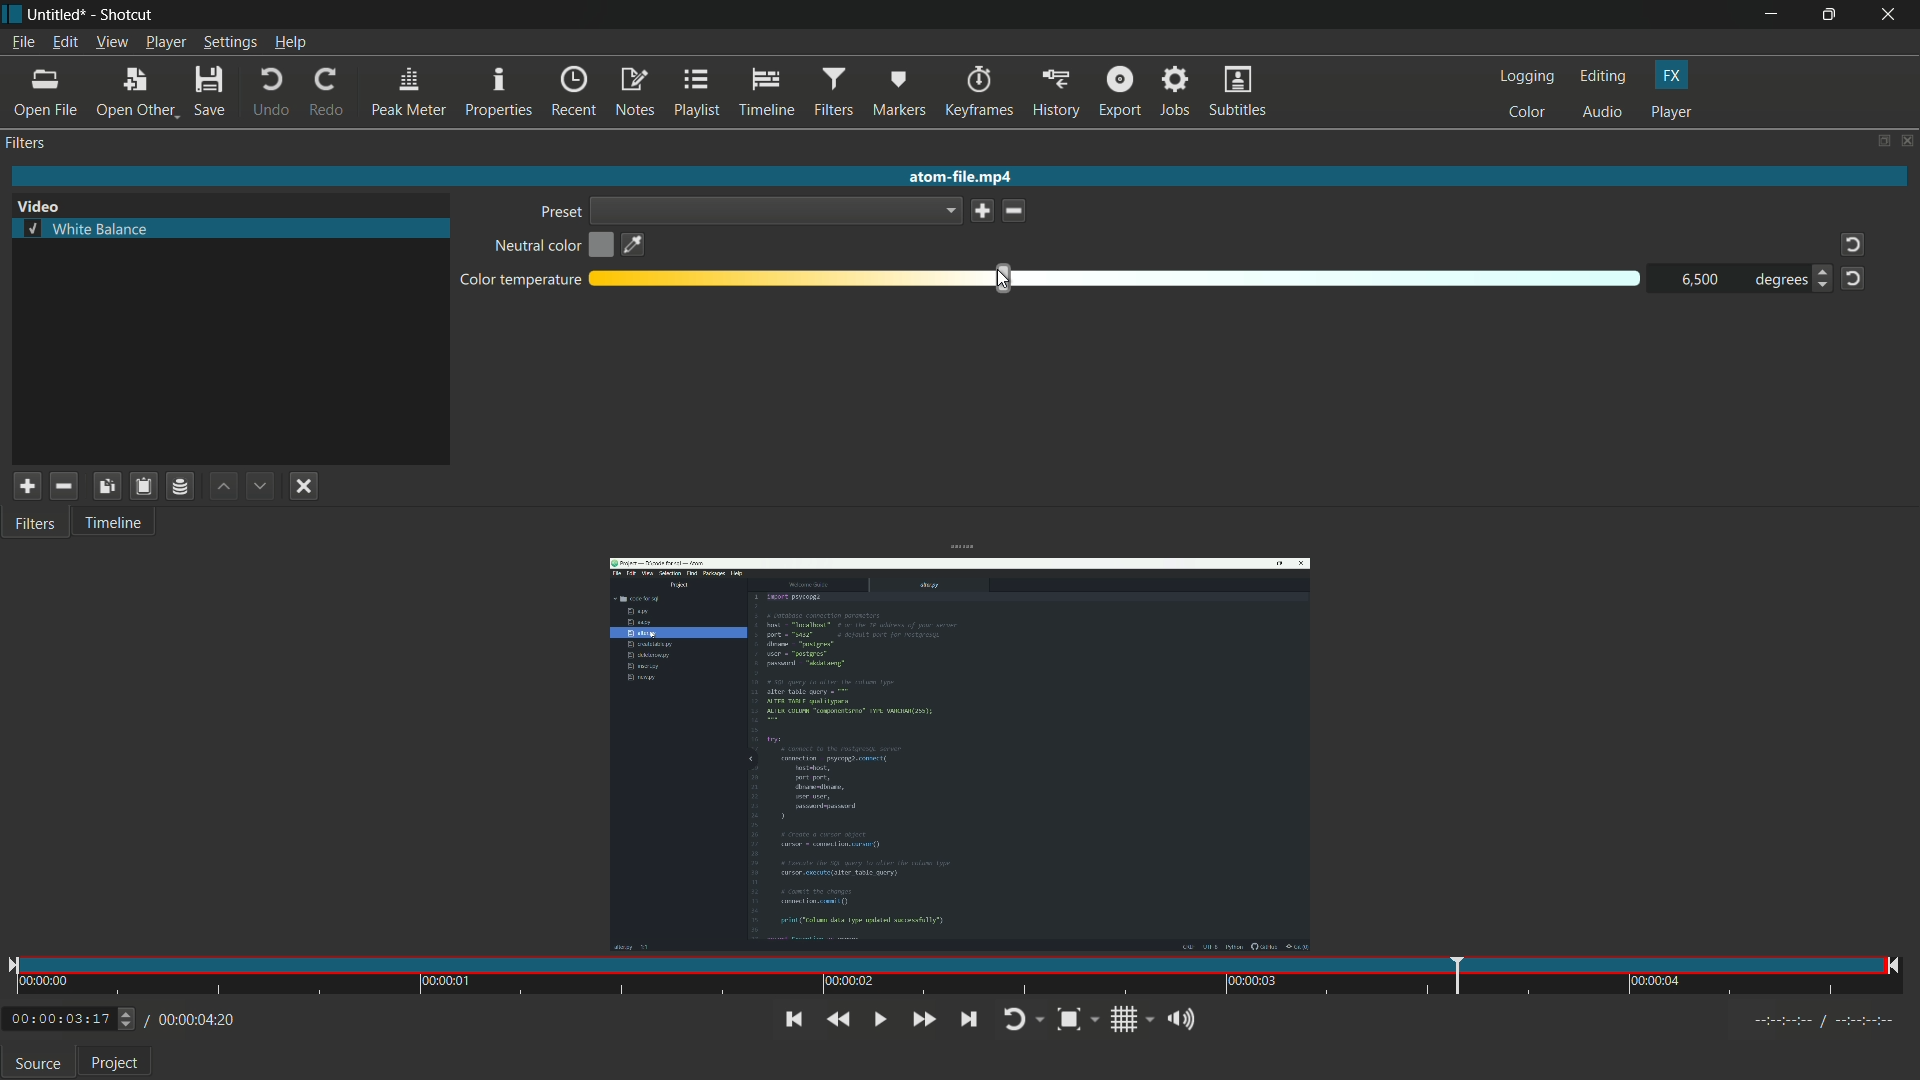 This screenshot has height=1080, width=1920. I want to click on toggle play or pause, so click(877, 1020).